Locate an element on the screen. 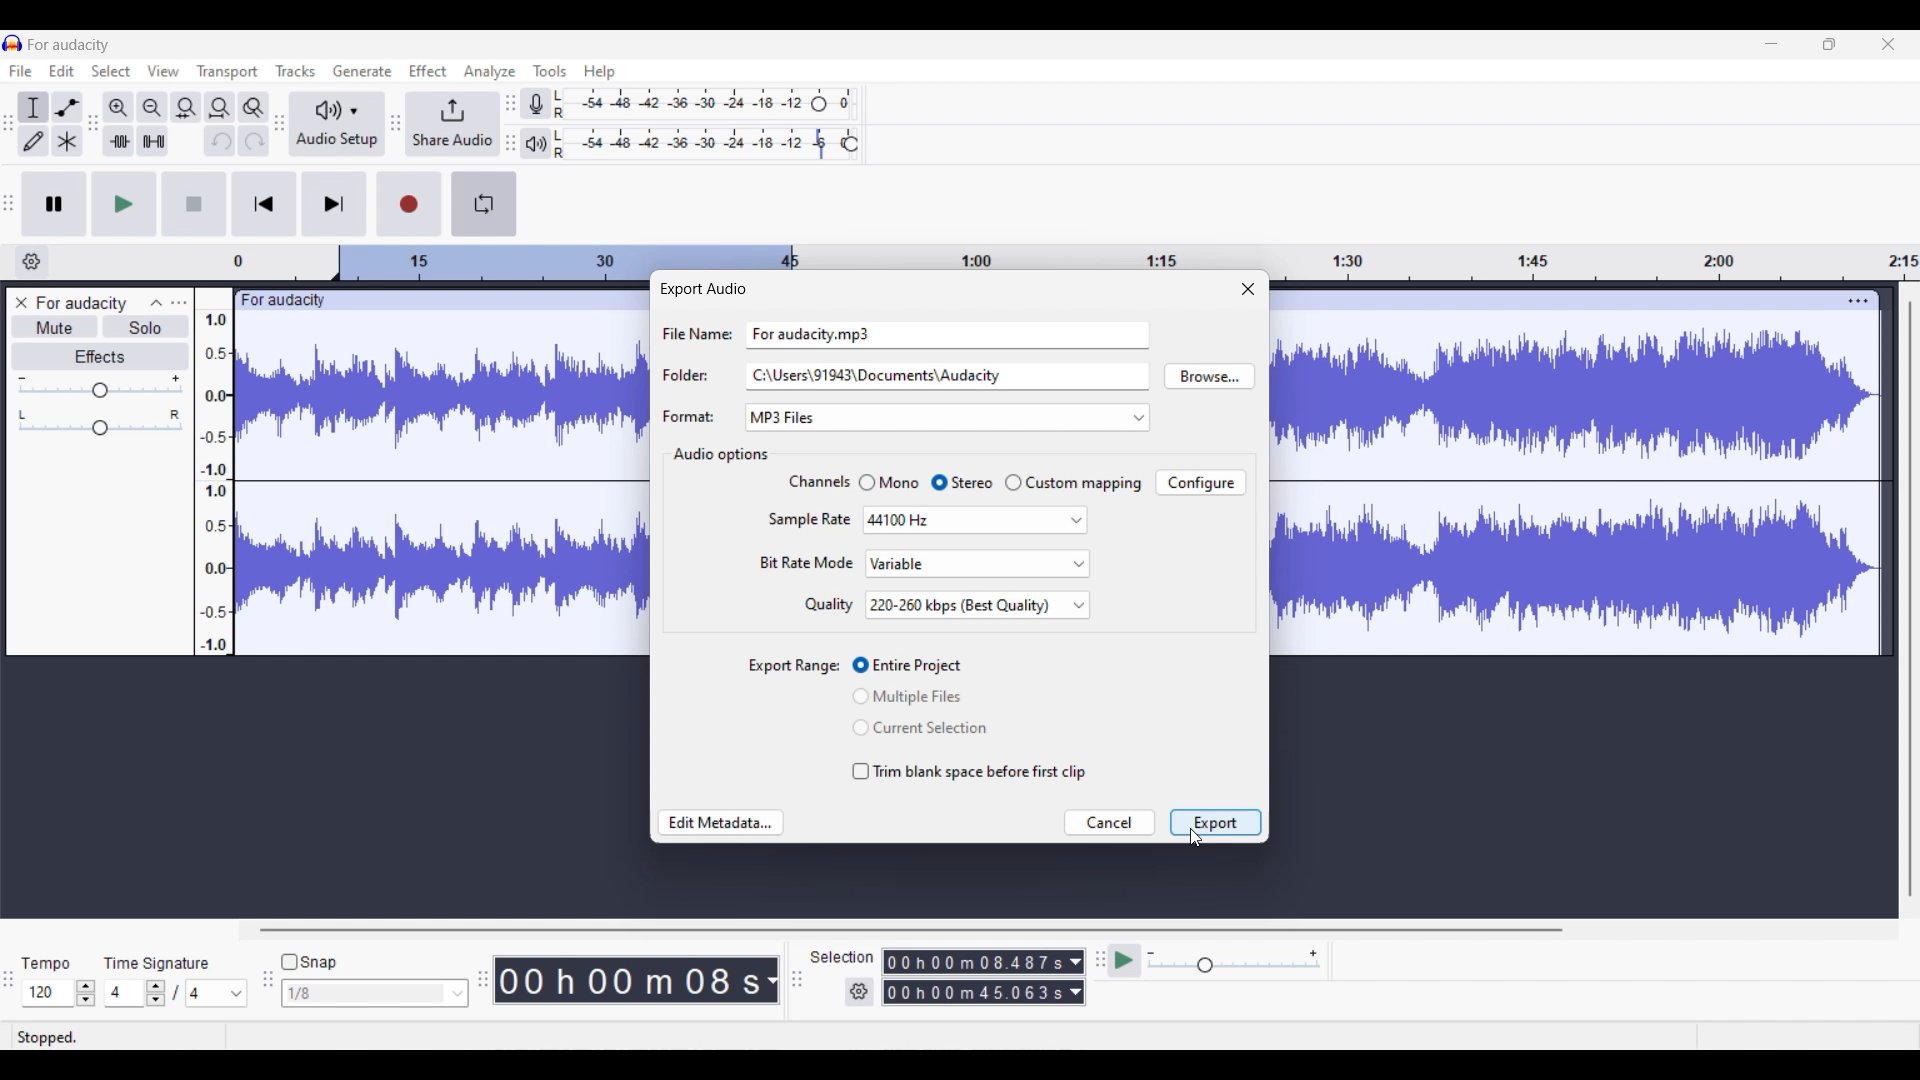  Pause is located at coordinates (54, 204).